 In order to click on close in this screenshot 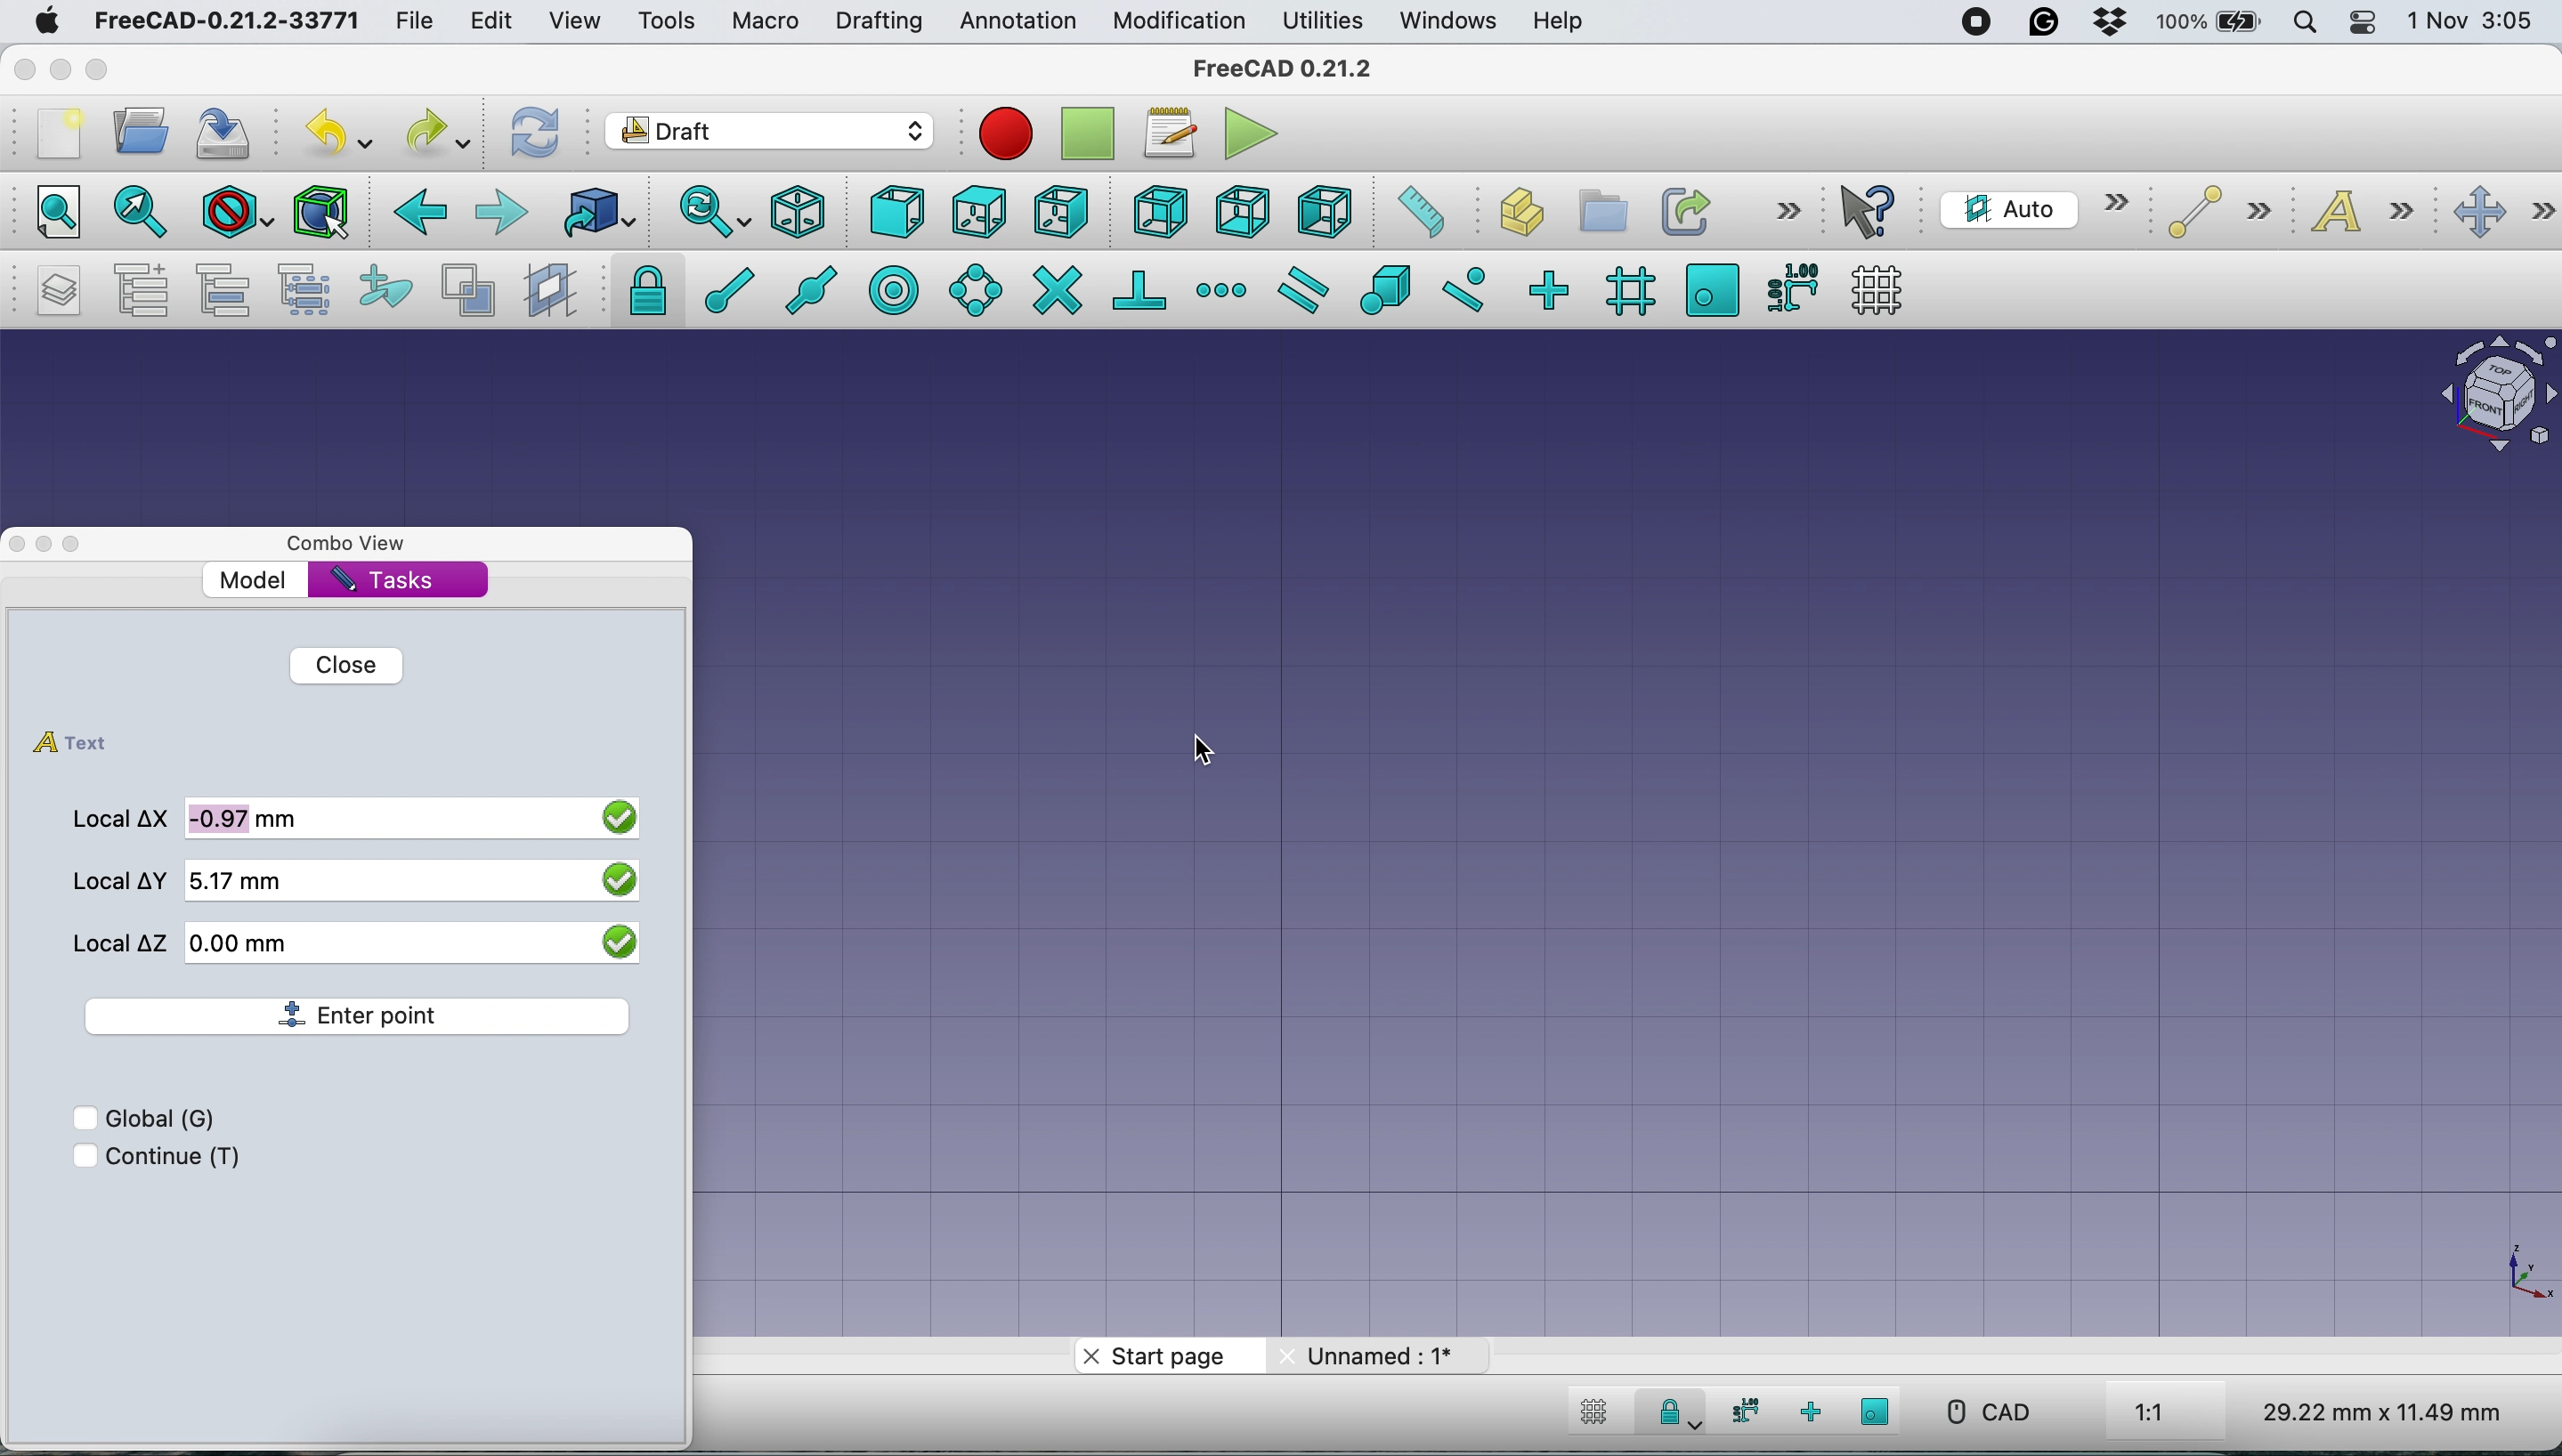, I will do `click(17, 541)`.